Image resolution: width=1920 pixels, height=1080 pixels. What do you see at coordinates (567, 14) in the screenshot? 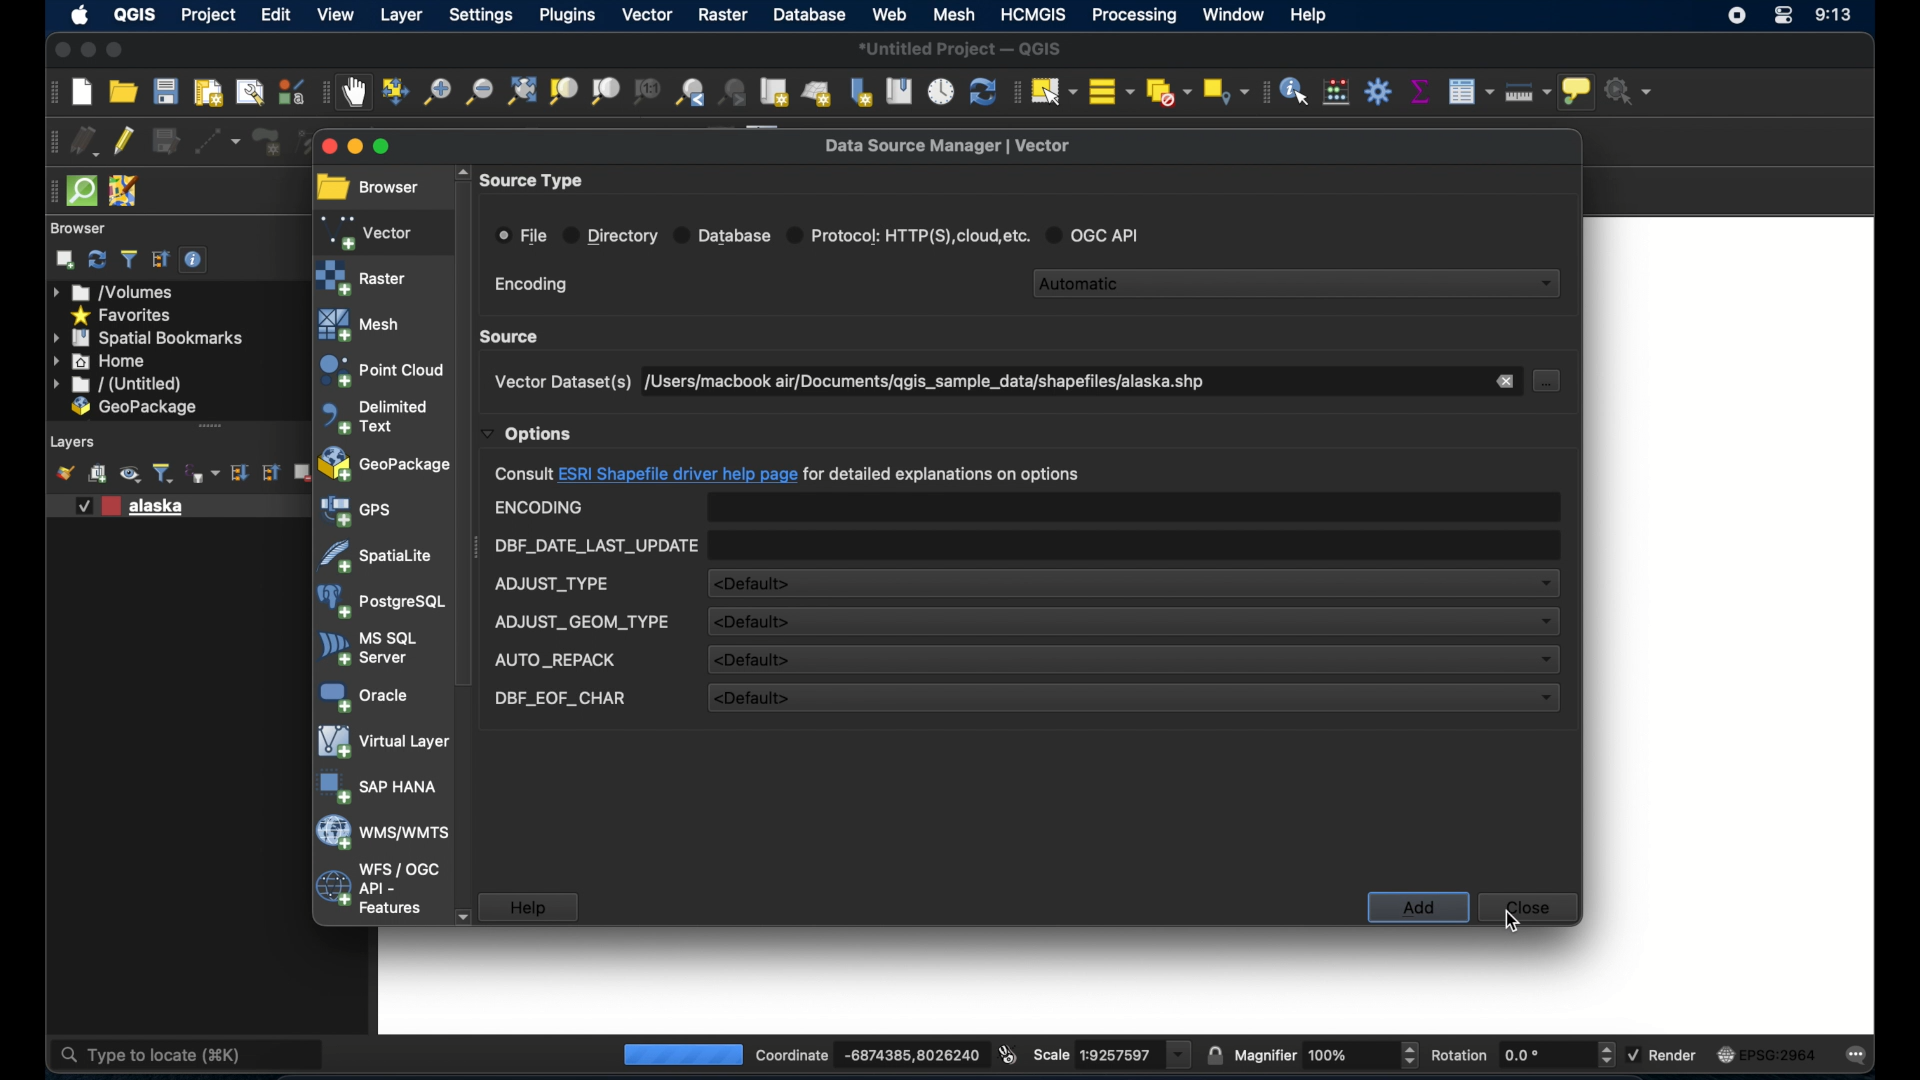
I see `plugins` at bounding box center [567, 14].